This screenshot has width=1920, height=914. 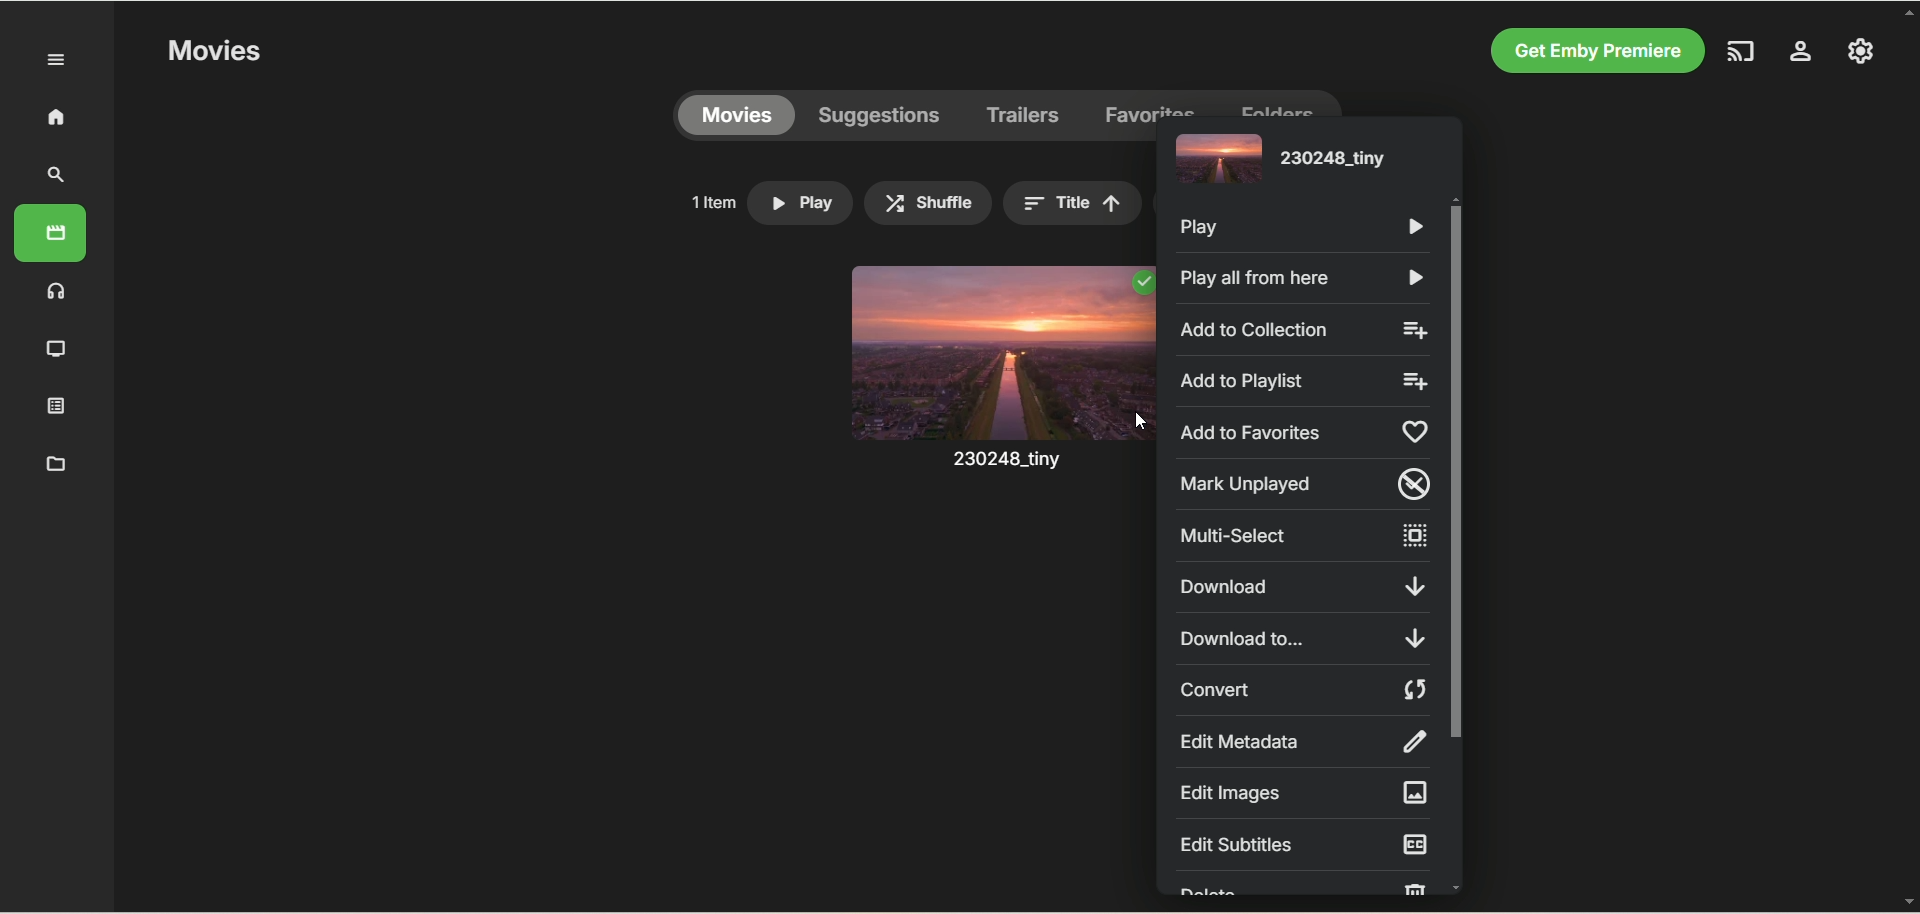 What do you see at coordinates (800, 203) in the screenshot?
I see `play` at bounding box center [800, 203].